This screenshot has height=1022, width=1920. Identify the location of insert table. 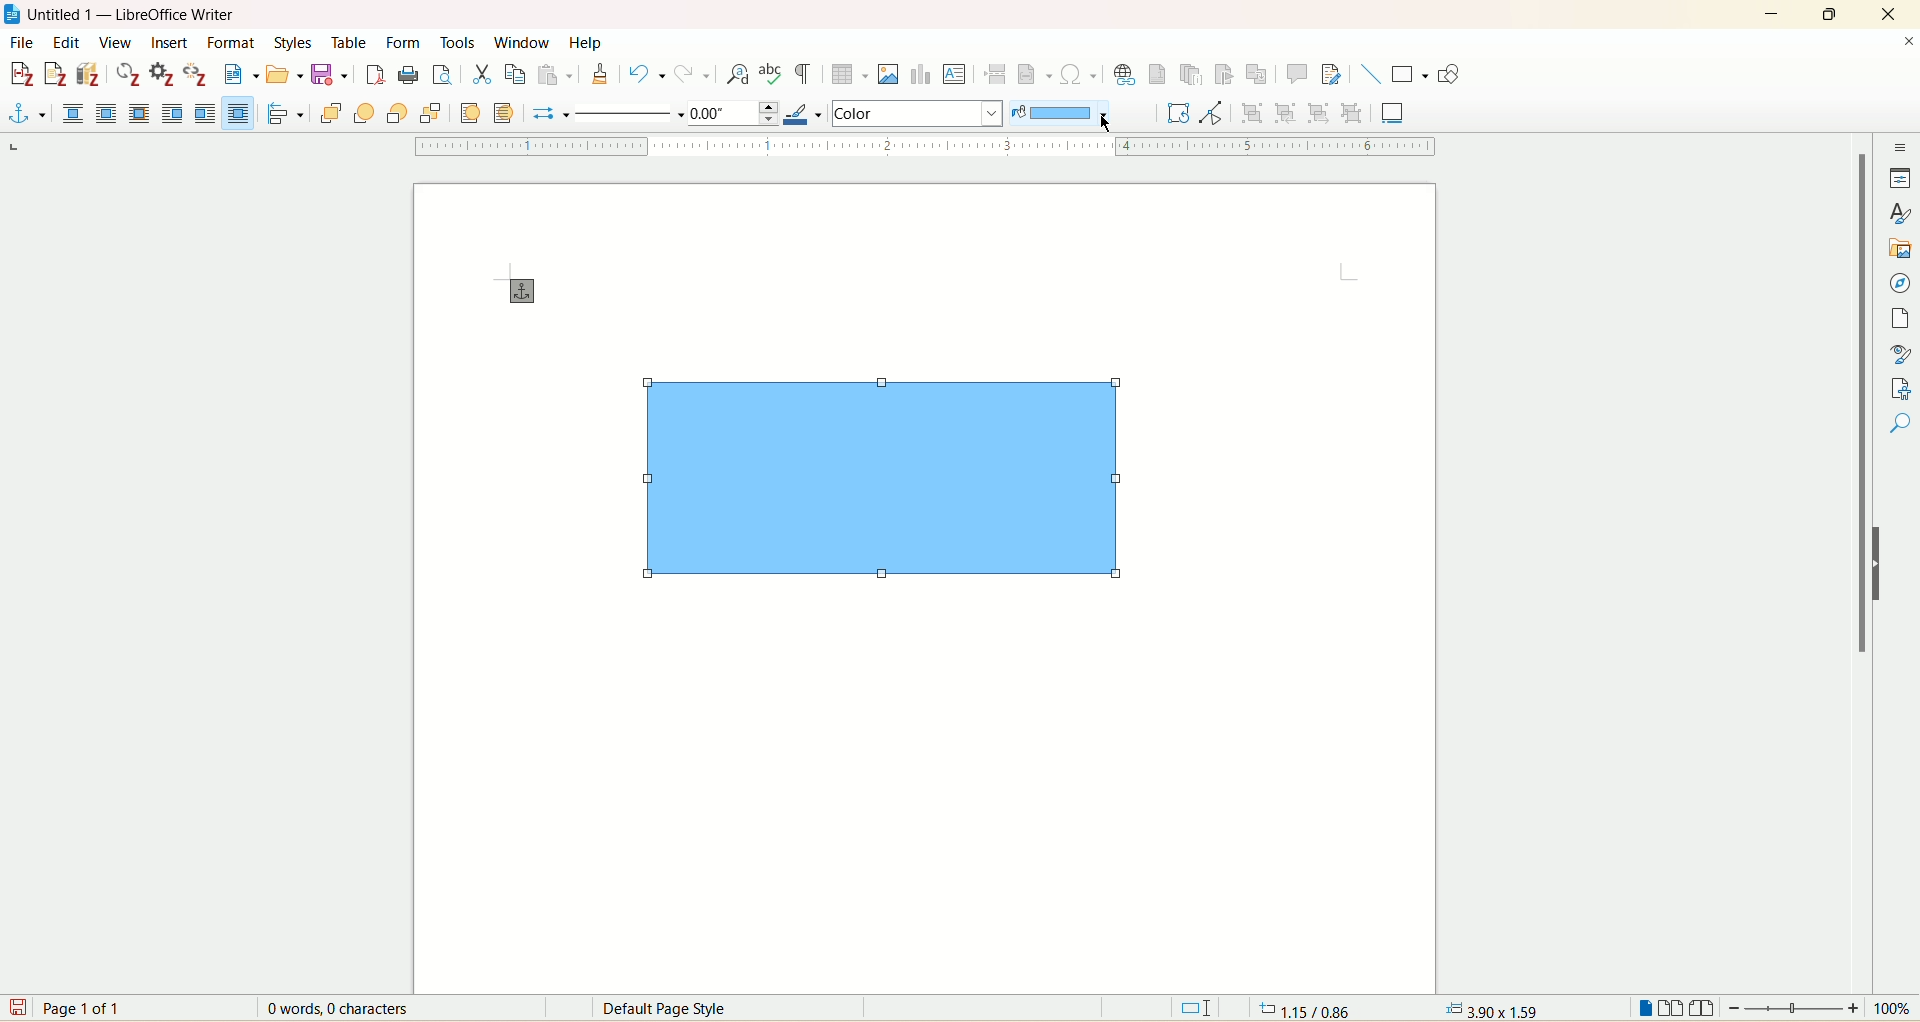
(851, 77).